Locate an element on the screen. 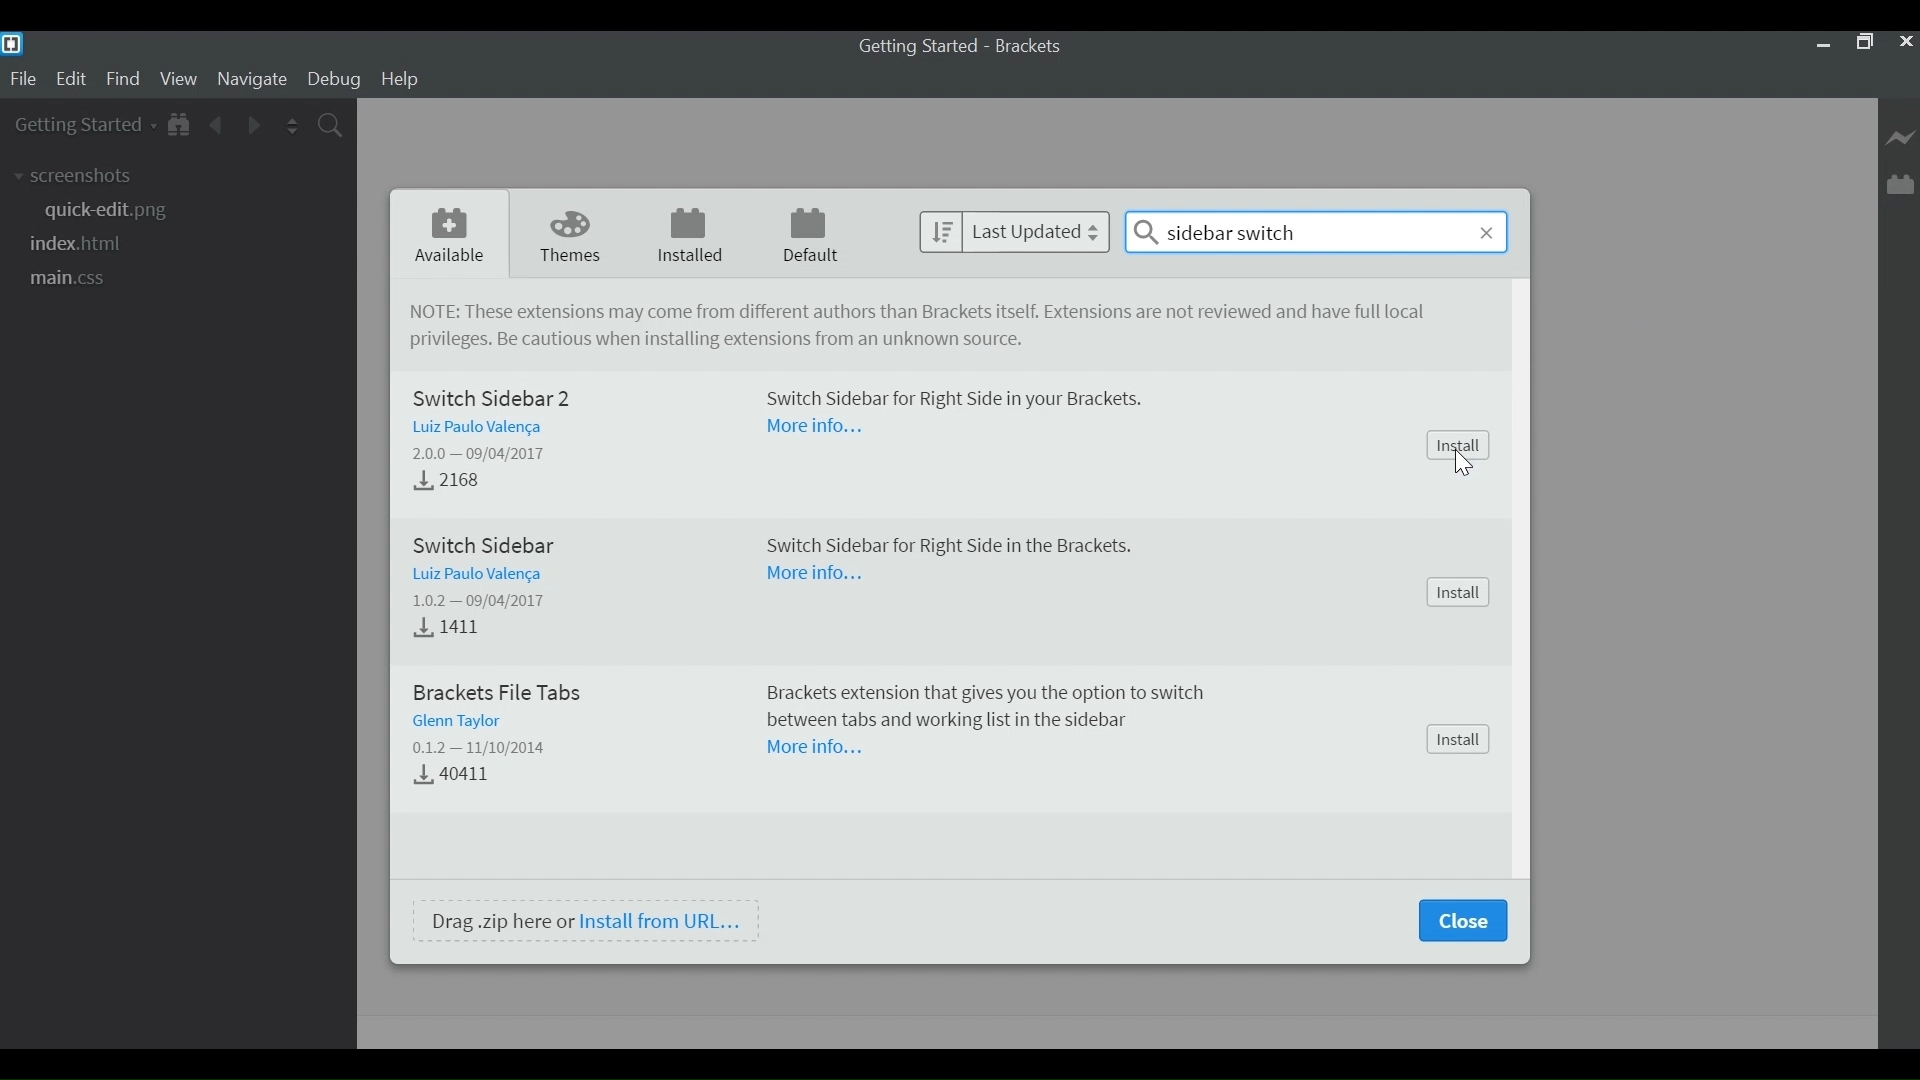 This screenshot has width=1920, height=1080. Close is located at coordinates (1904, 44).